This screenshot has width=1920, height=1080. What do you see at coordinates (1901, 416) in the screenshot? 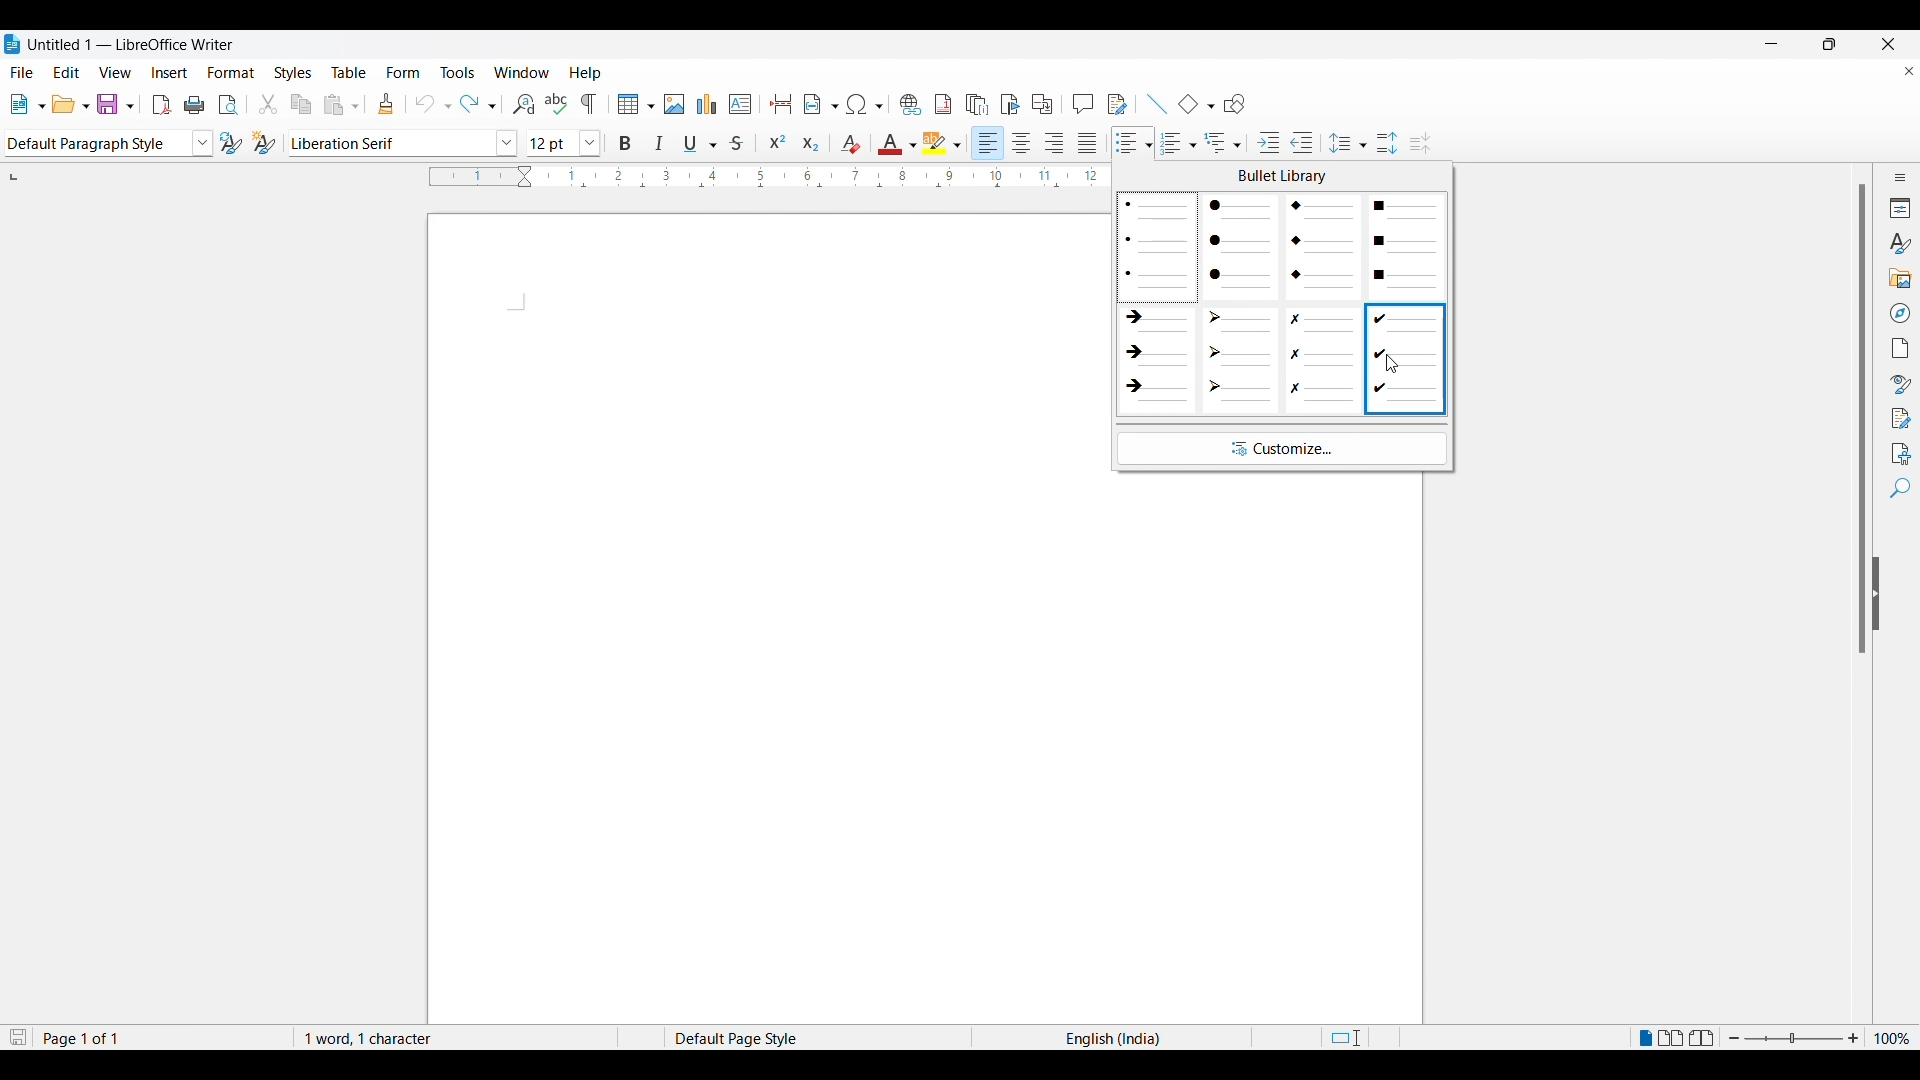
I see `Manage changes` at bounding box center [1901, 416].